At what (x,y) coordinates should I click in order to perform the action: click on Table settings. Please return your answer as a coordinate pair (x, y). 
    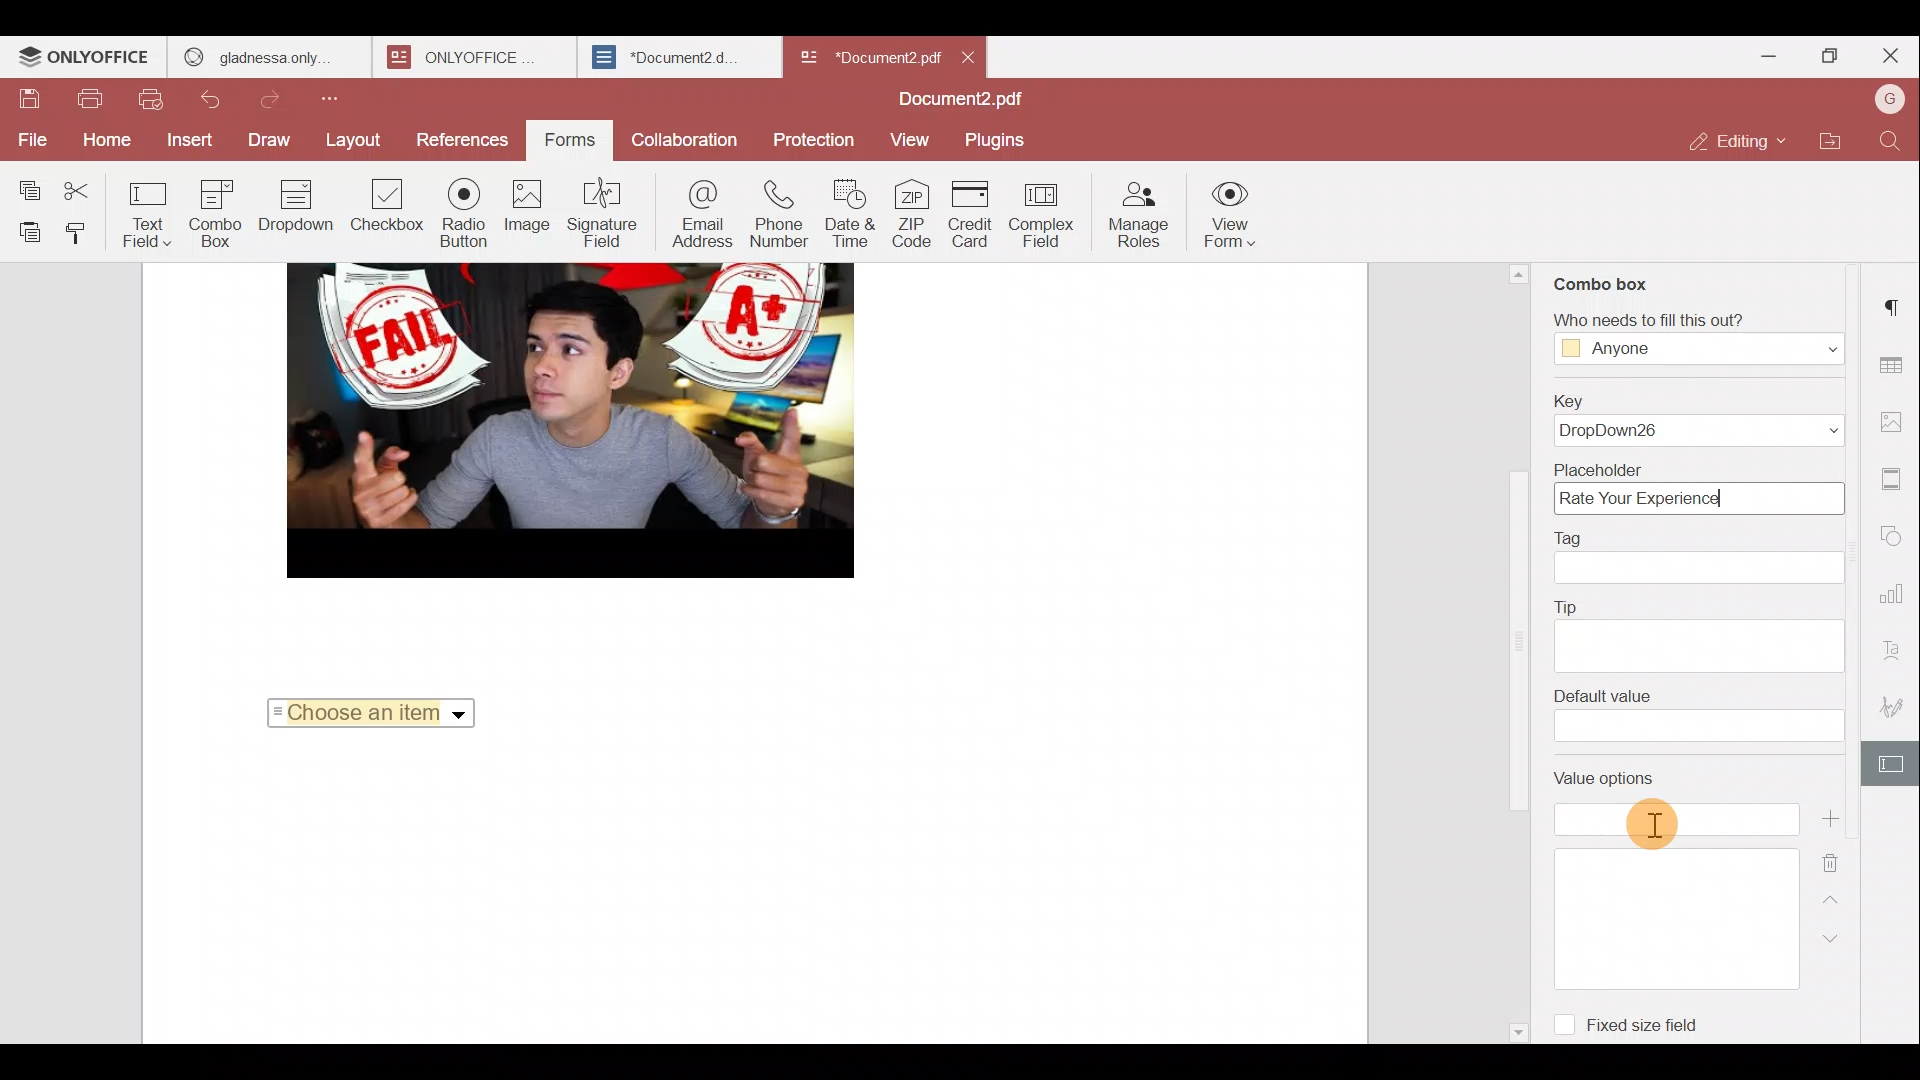
    Looking at the image, I should click on (1898, 365).